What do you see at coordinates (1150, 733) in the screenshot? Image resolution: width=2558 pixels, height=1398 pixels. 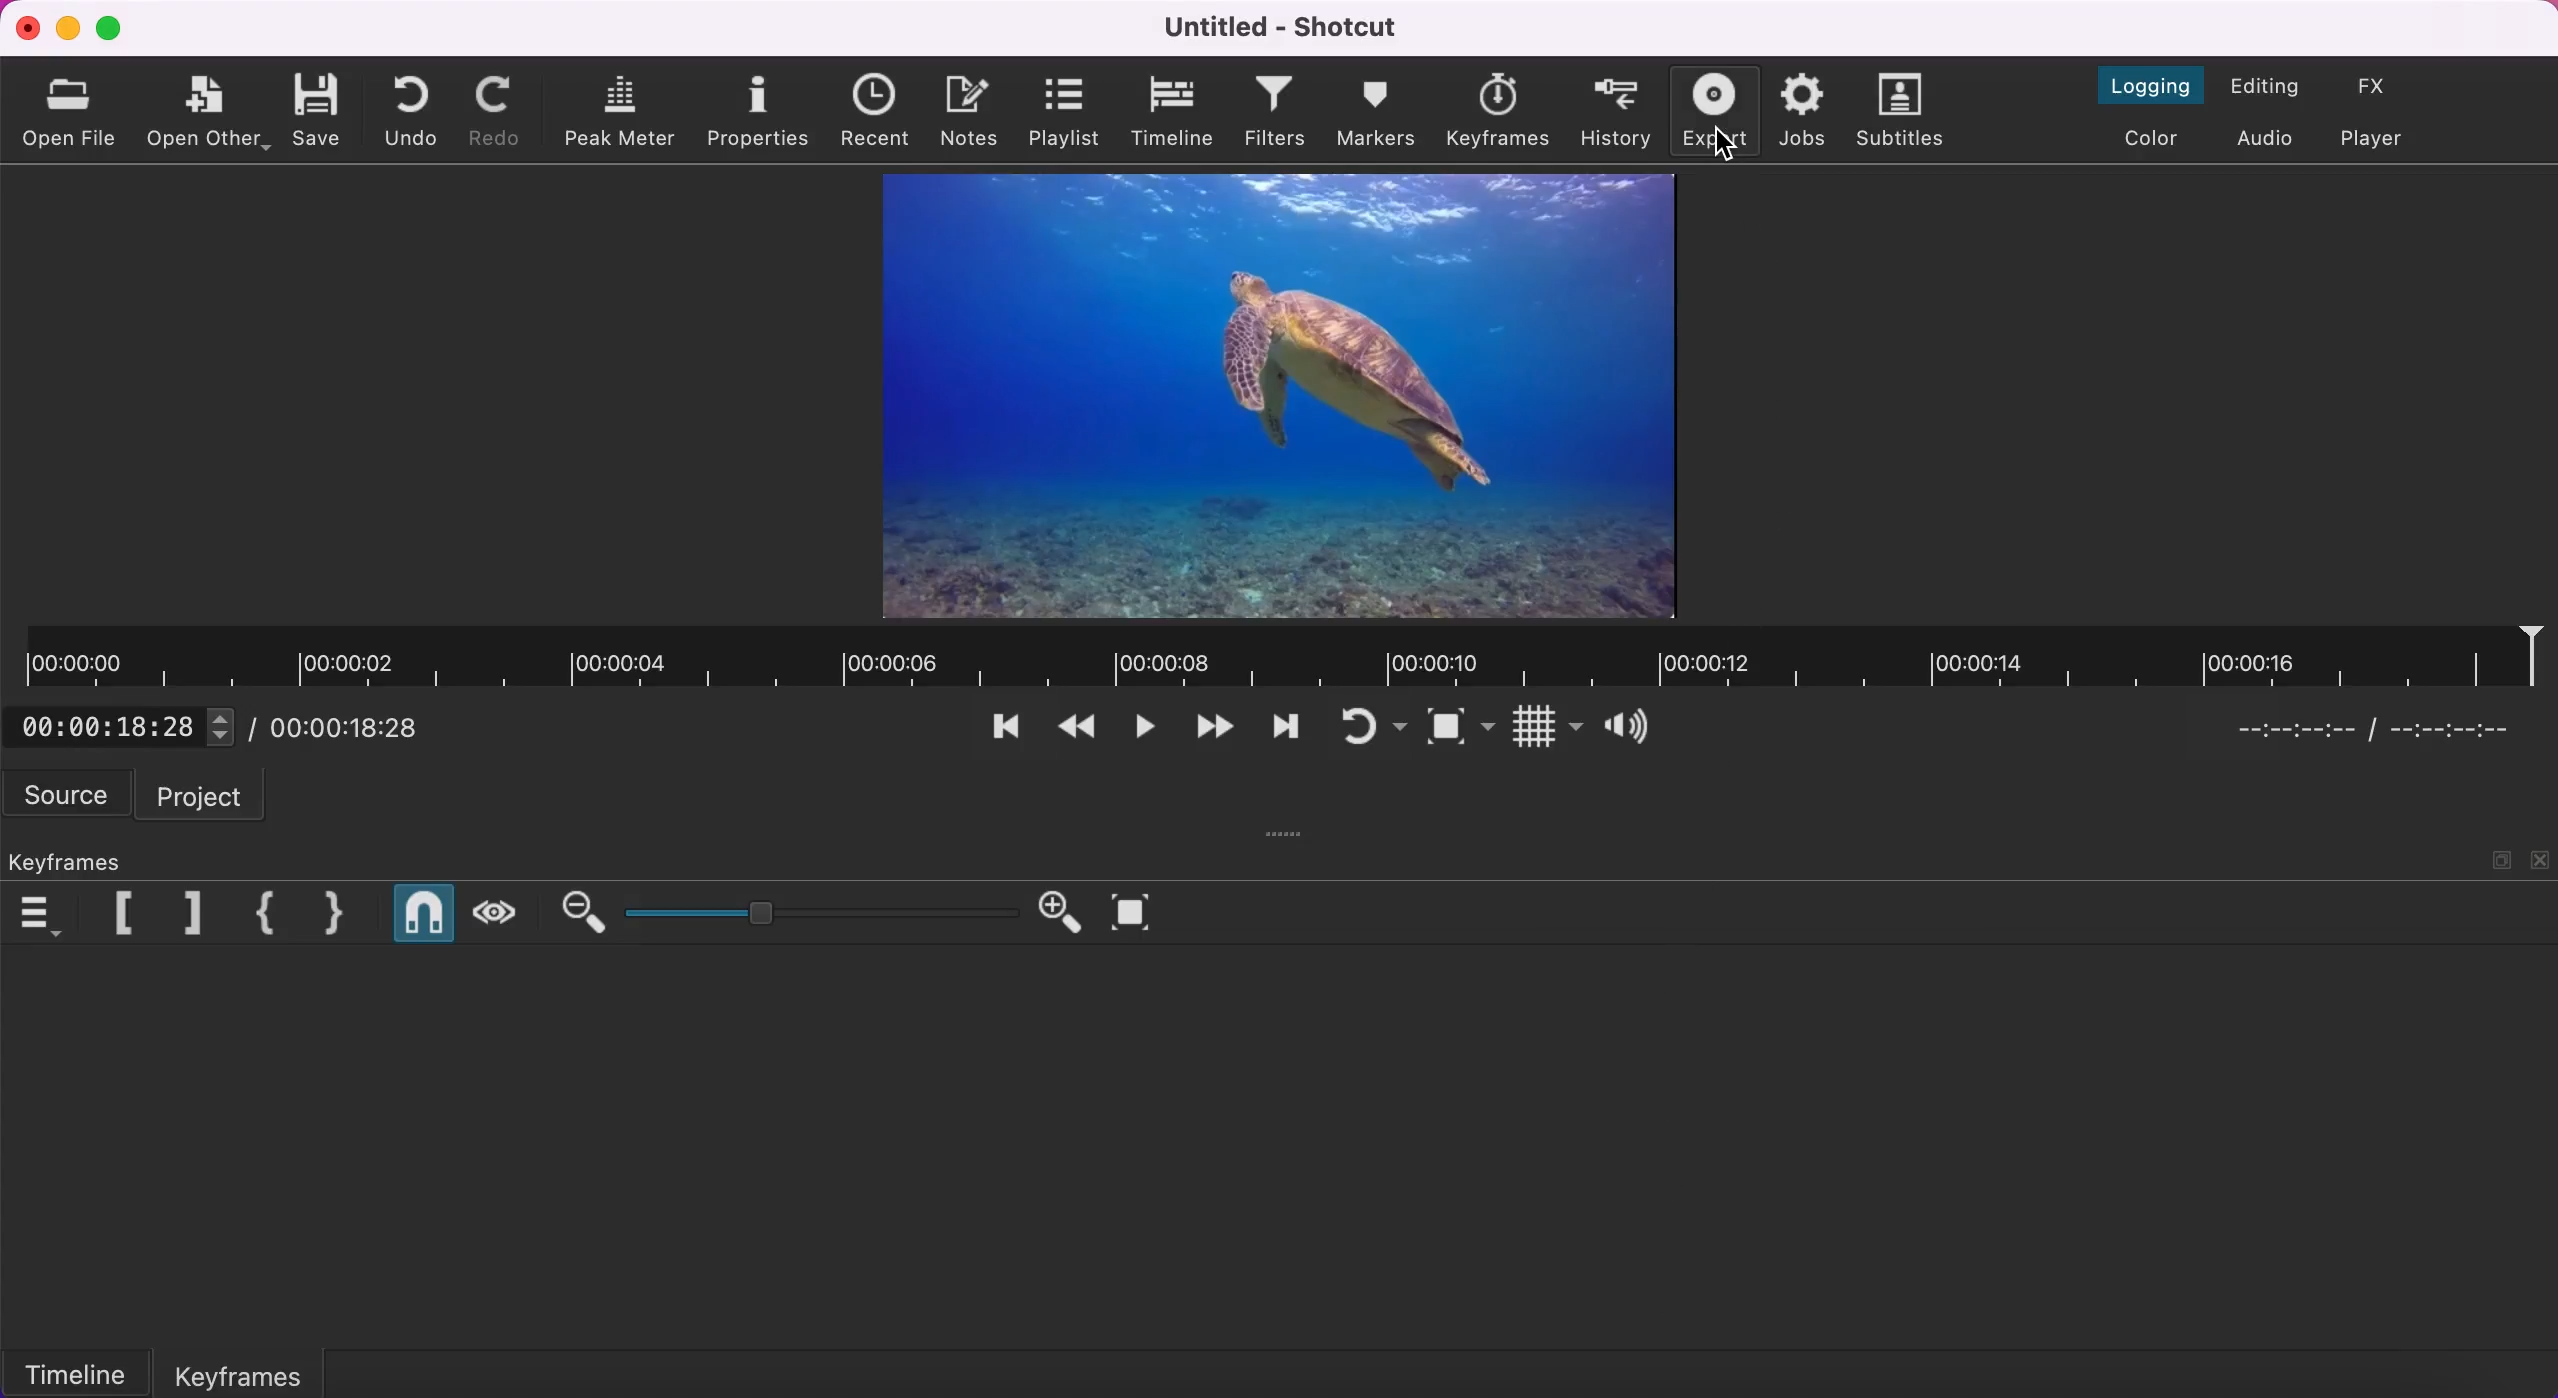 I see `toggle play or pause` at bounding box center [1150, 733].